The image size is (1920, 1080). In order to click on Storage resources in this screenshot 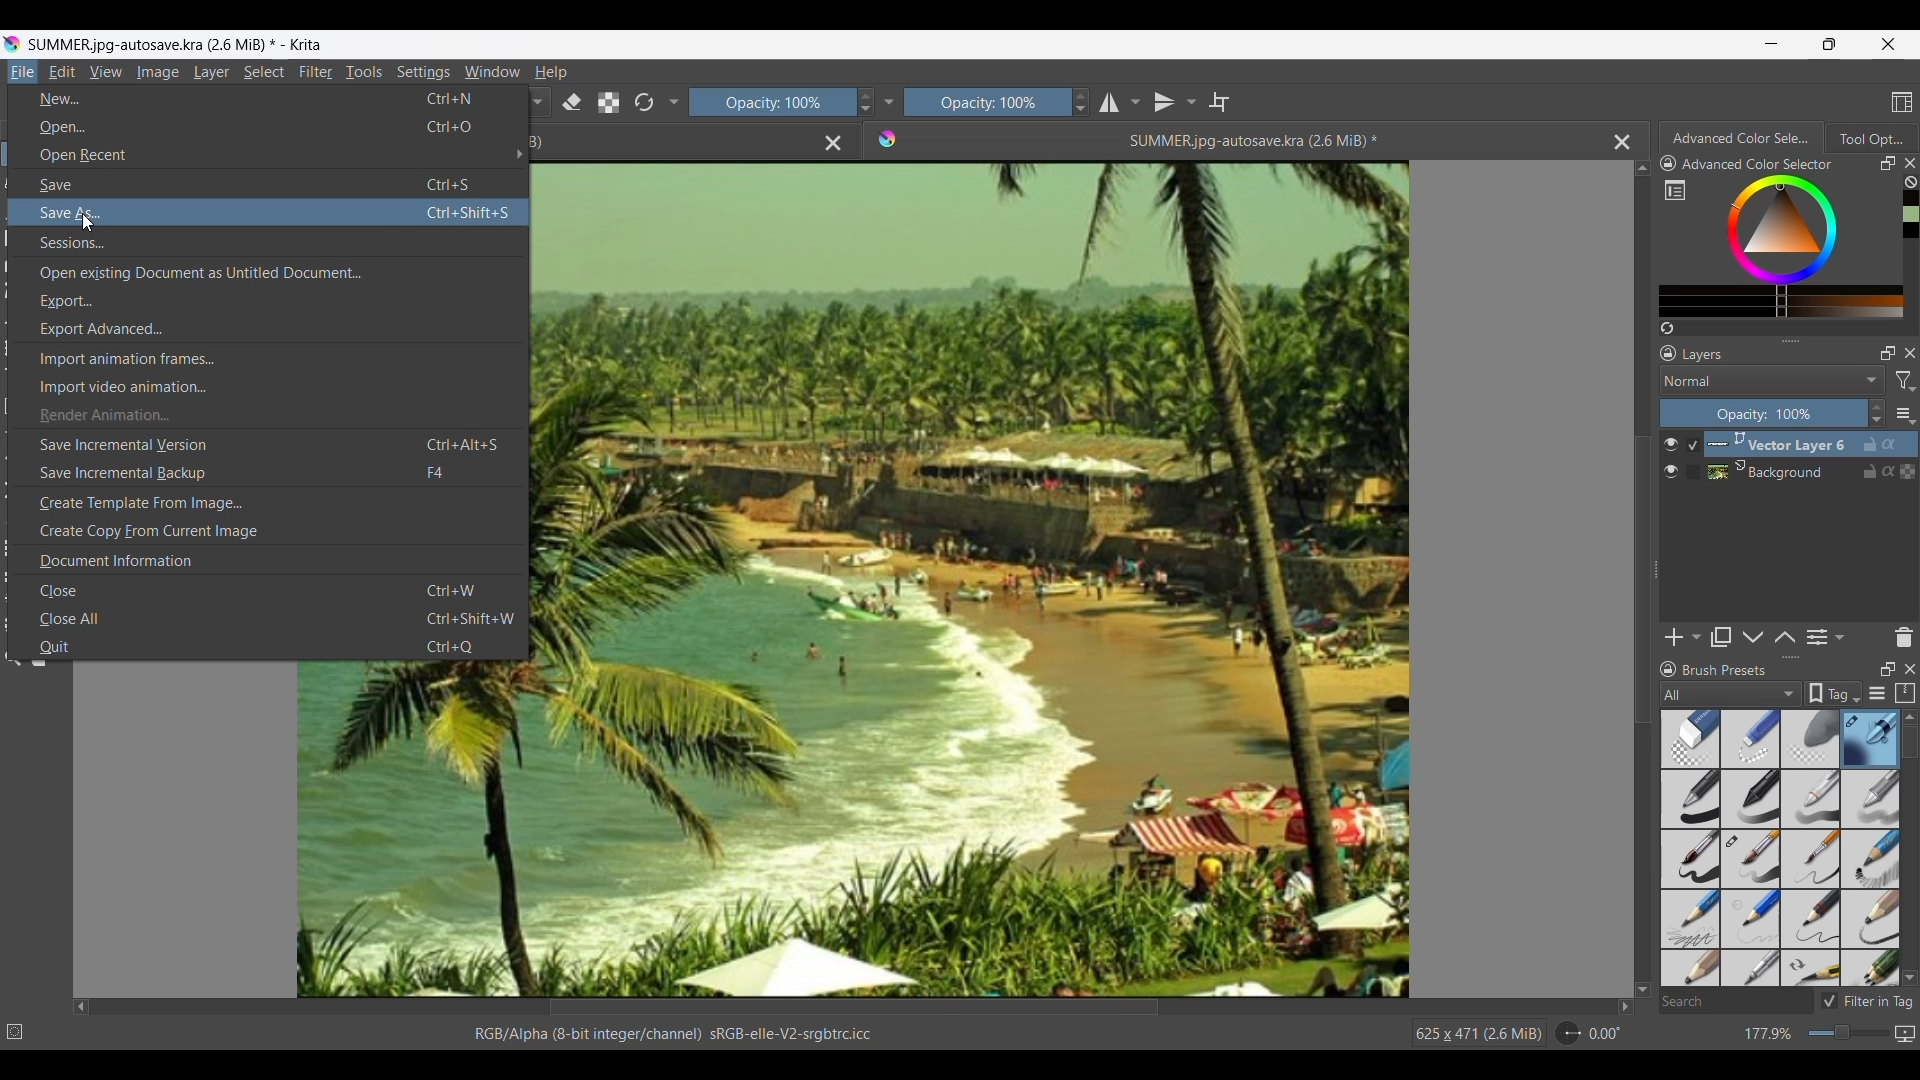, I will do `click(1904, 693)`.